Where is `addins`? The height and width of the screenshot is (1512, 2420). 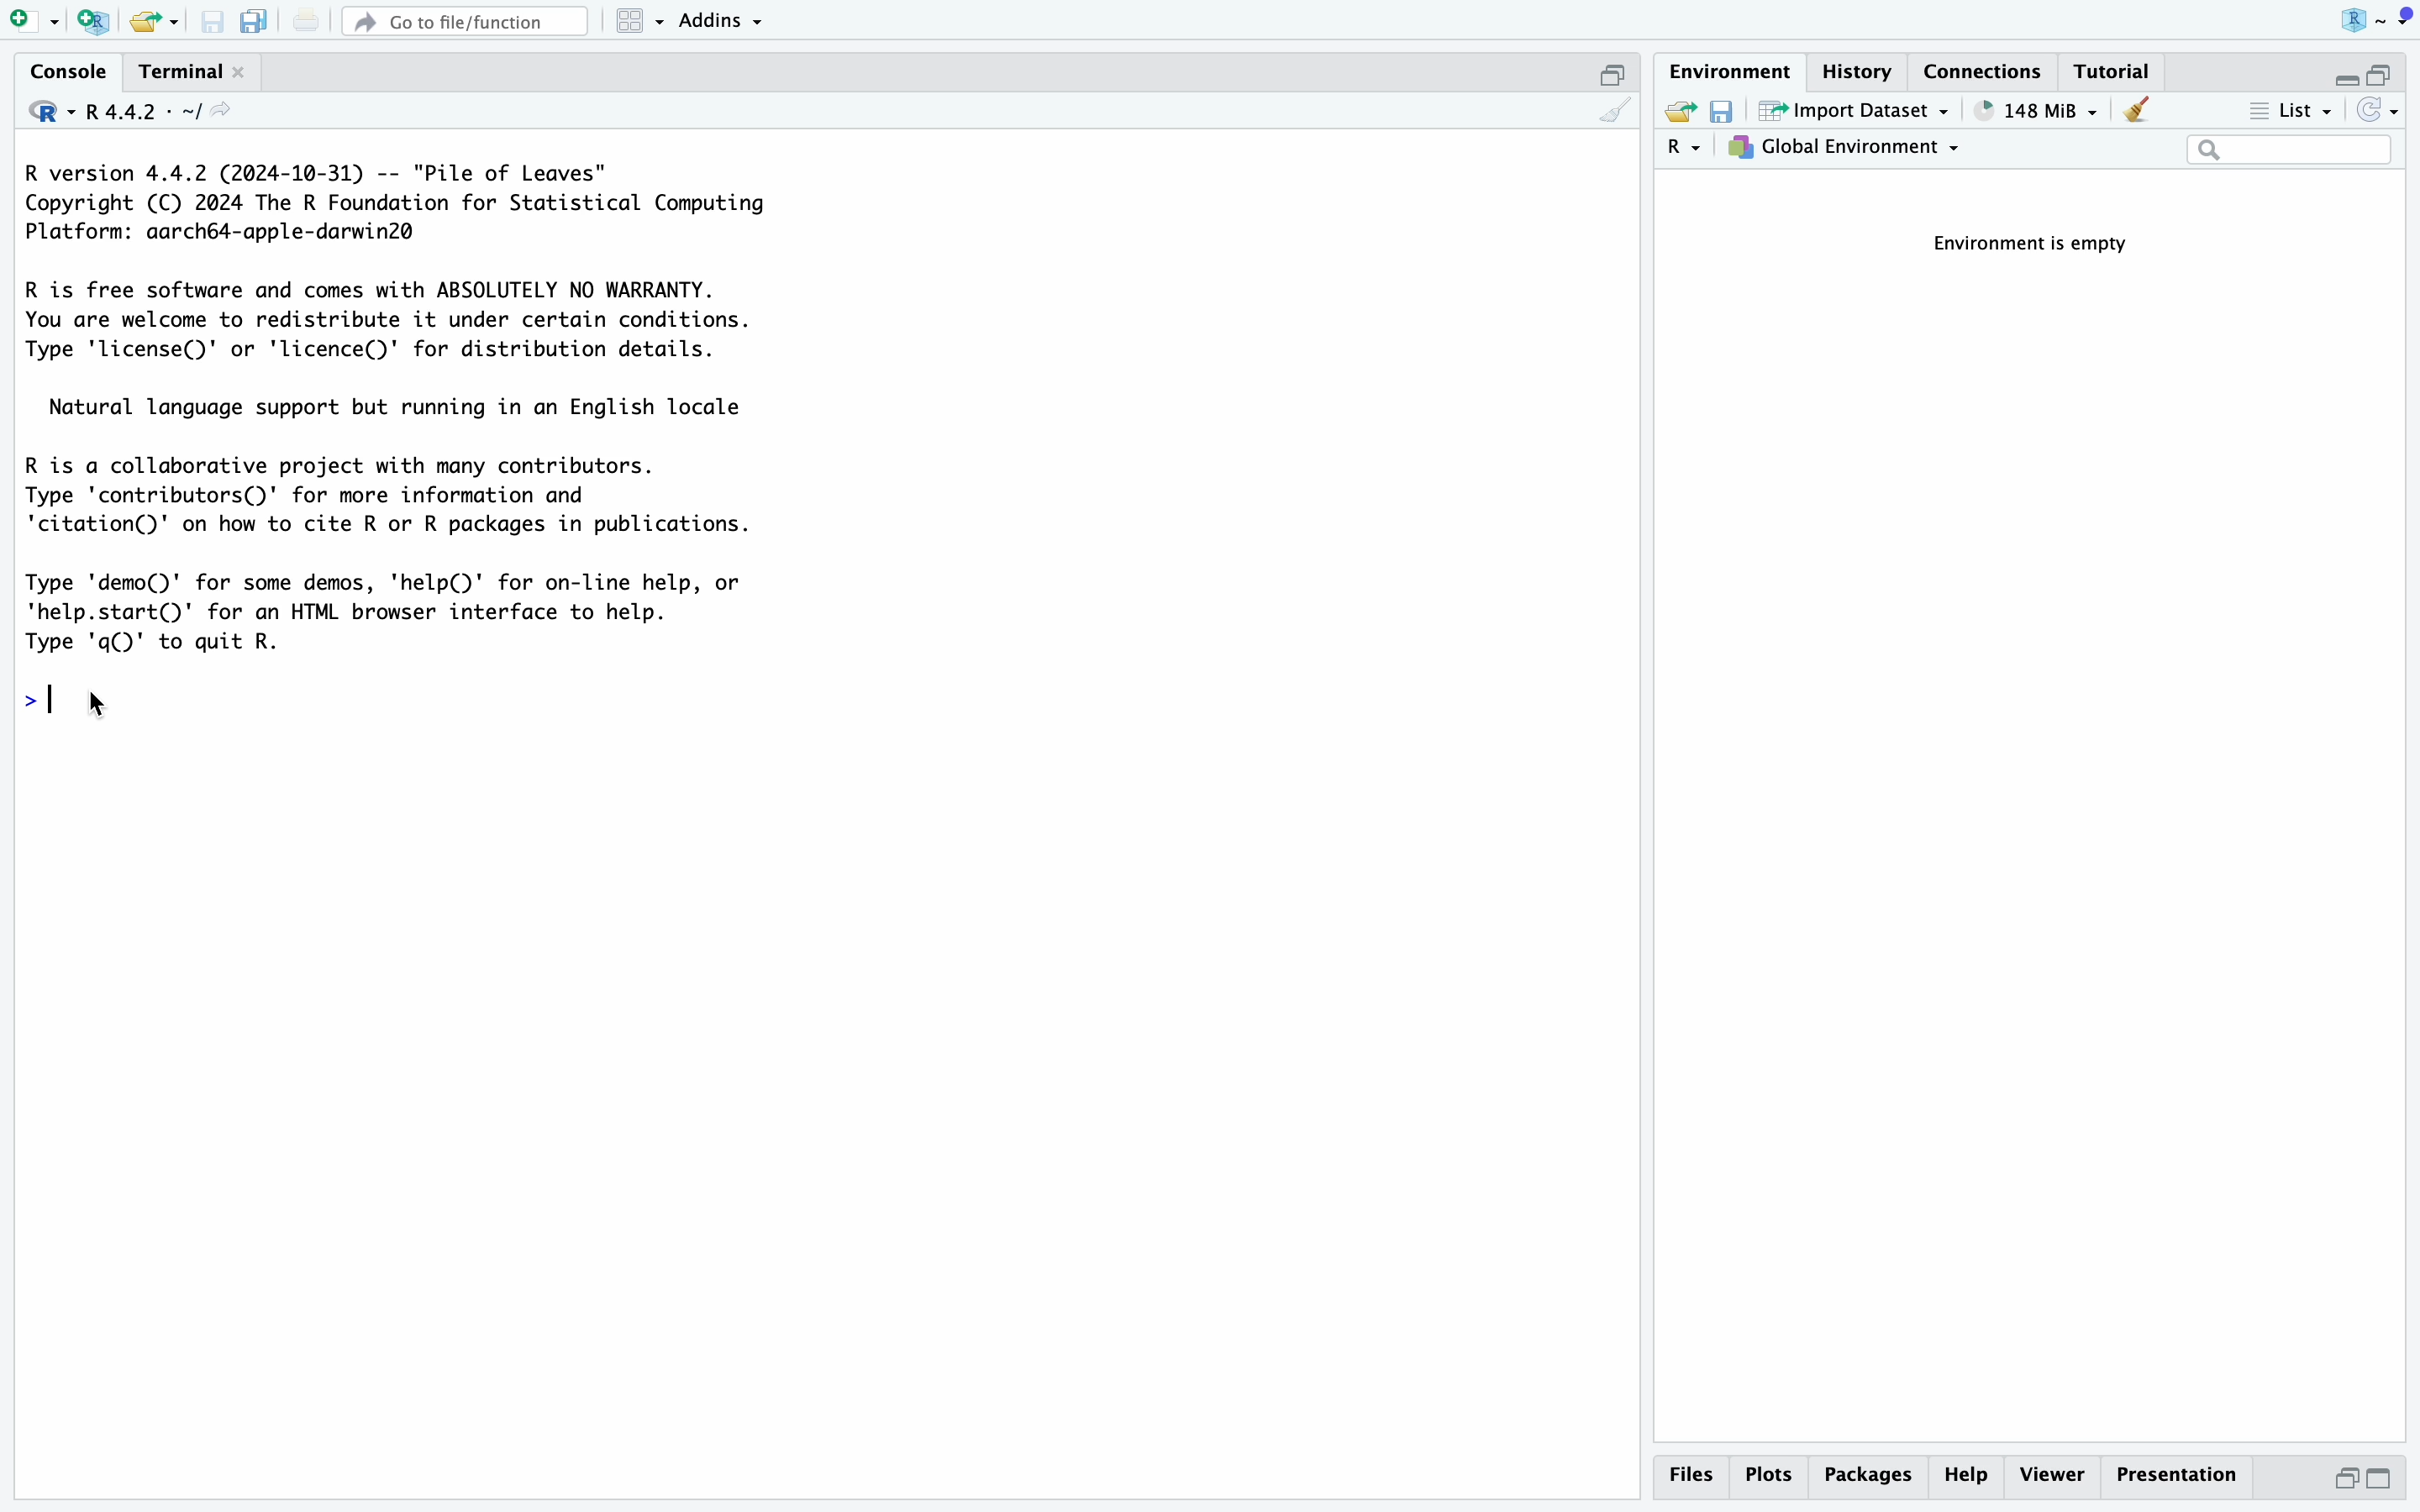 addins is located at coordinates (723, 19).